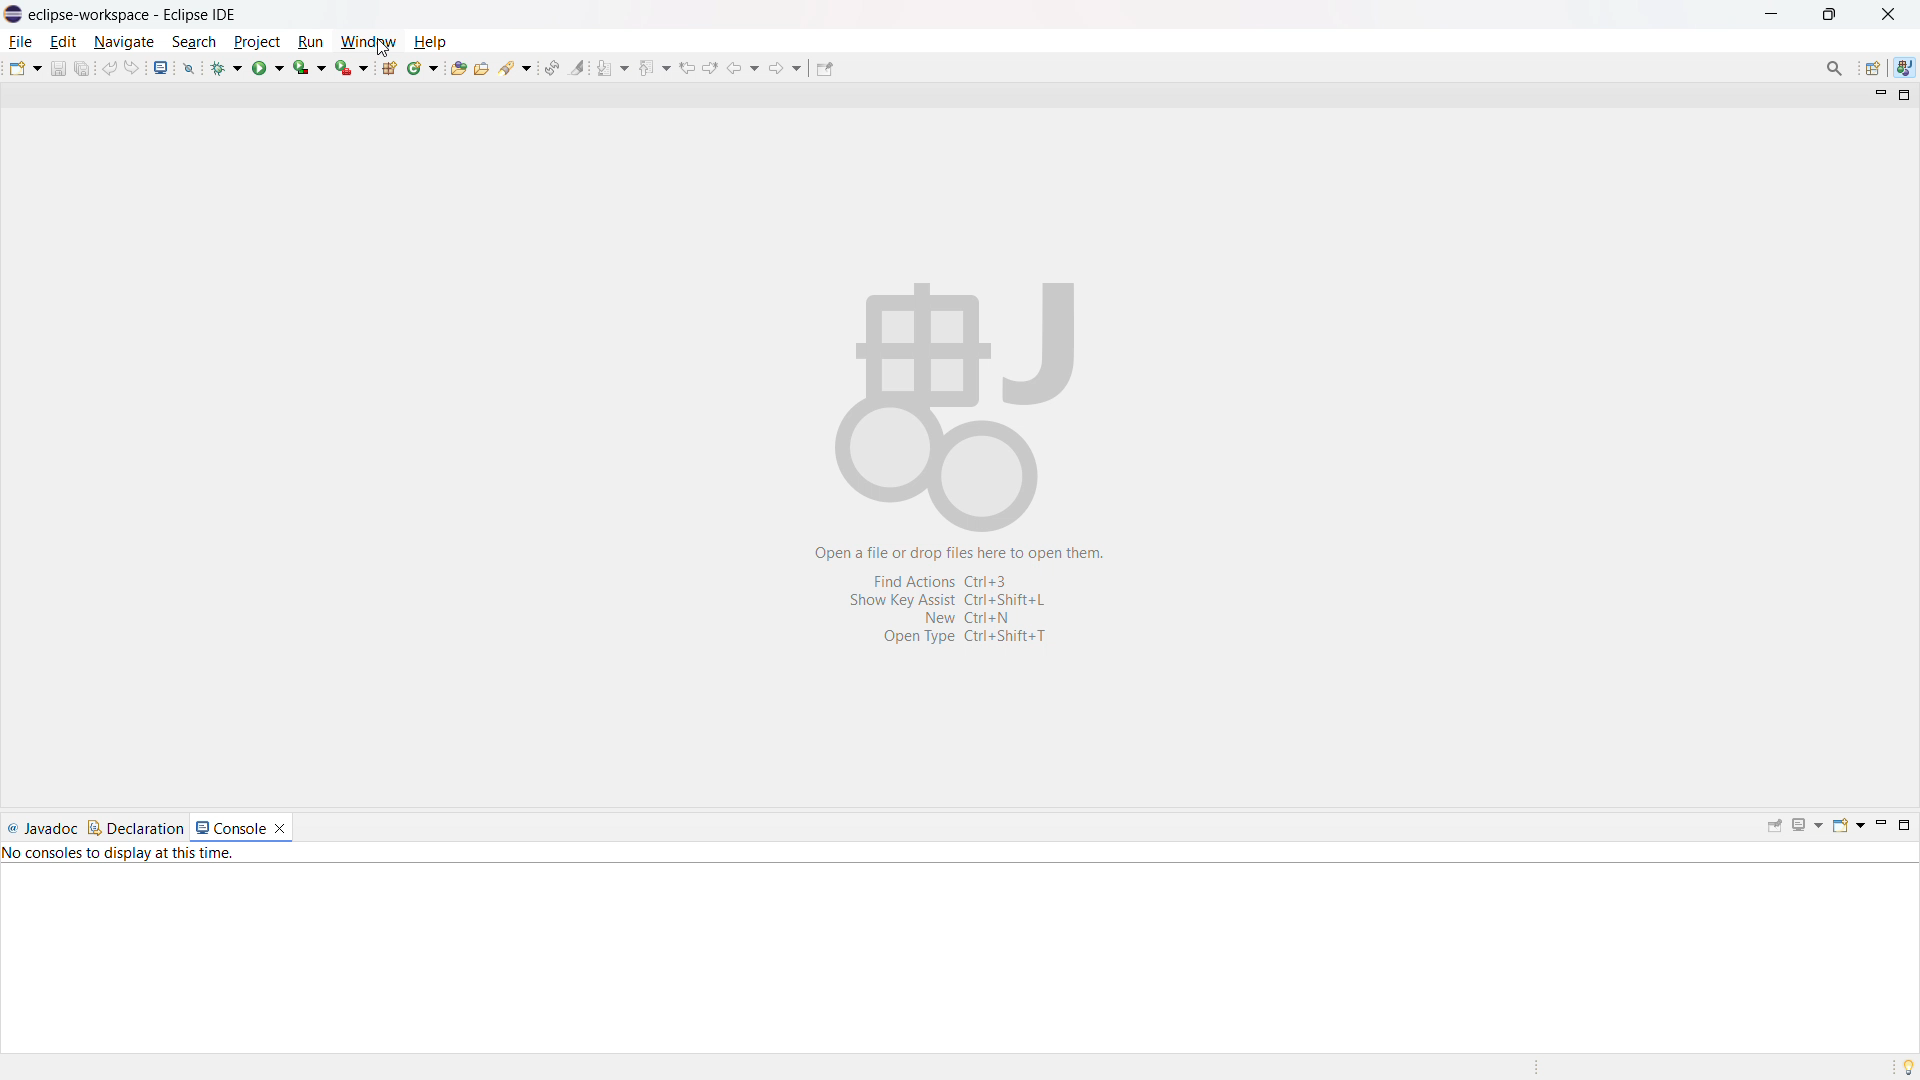 The height and width of the screenshot is (1080, 1920). Describe the element at coordinates (1887, 15) in the screenshot. I see `close` at that location.